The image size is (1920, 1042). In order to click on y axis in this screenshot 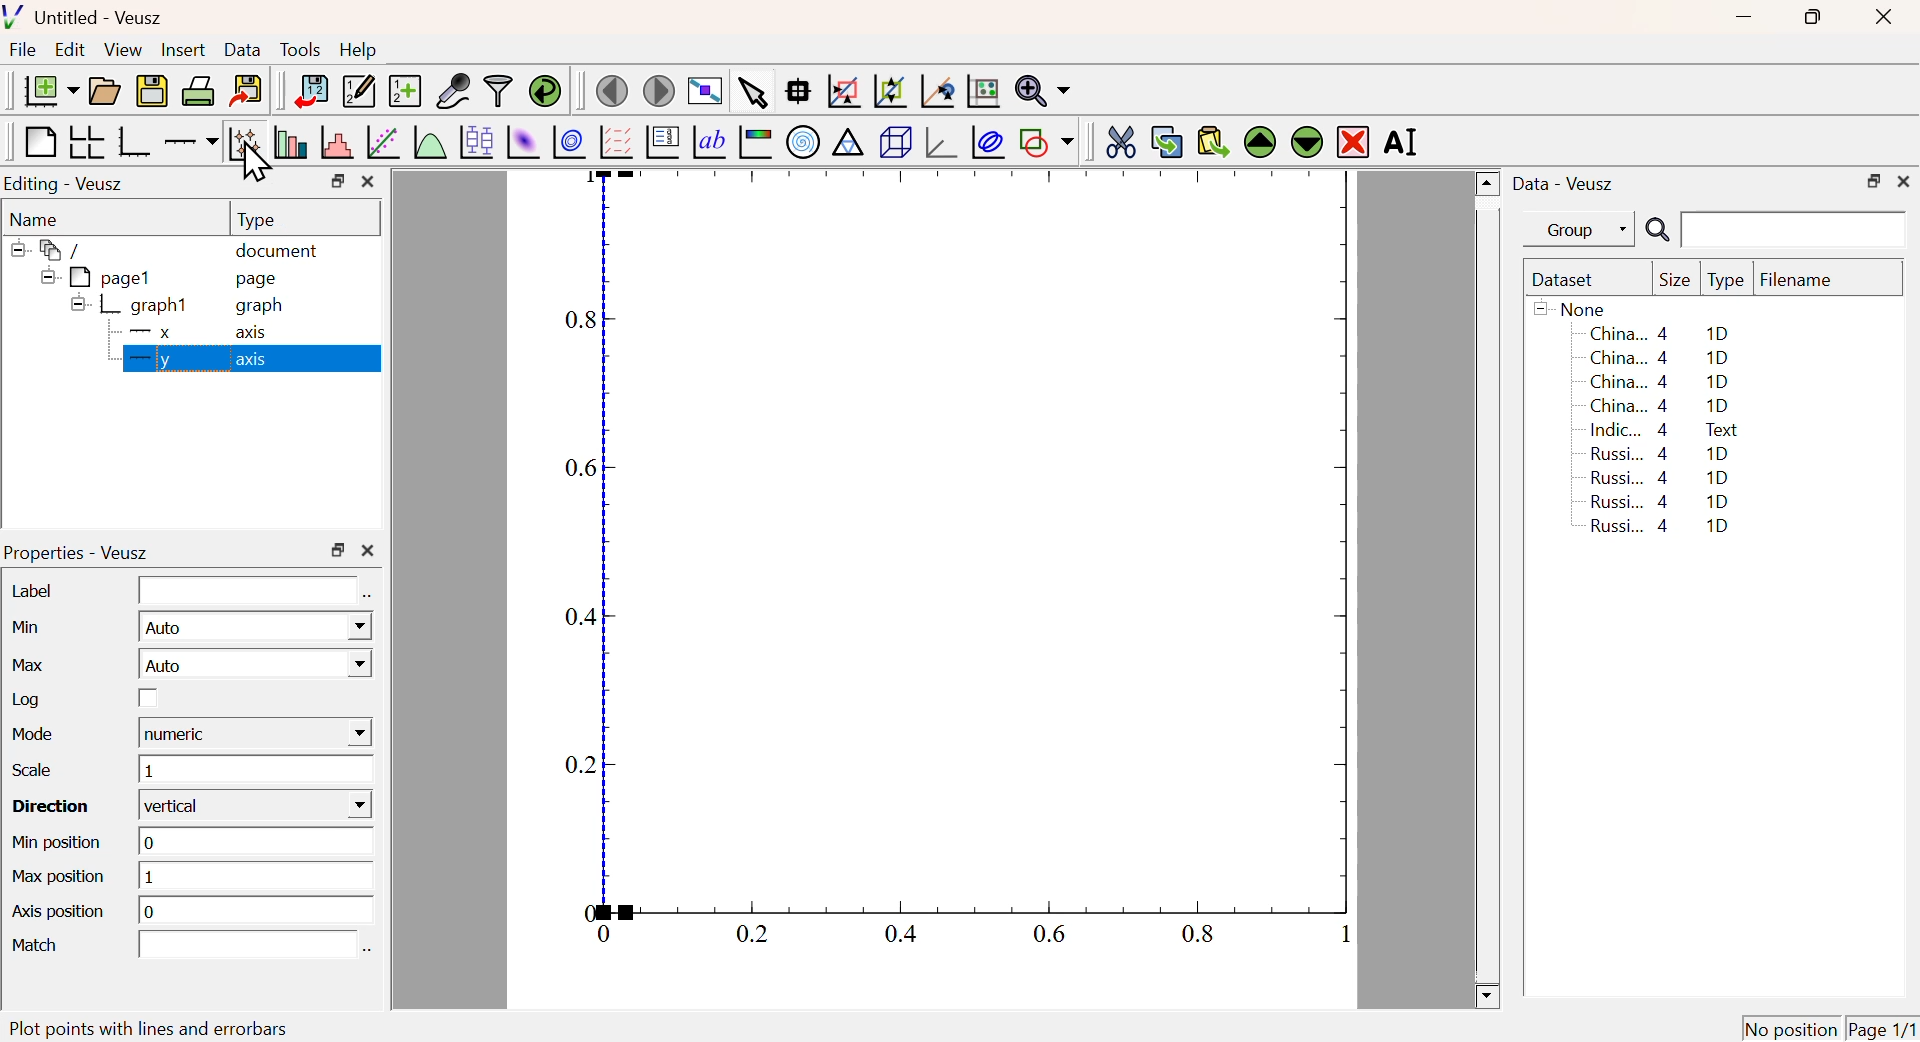, I will do `click(252, 359)`.